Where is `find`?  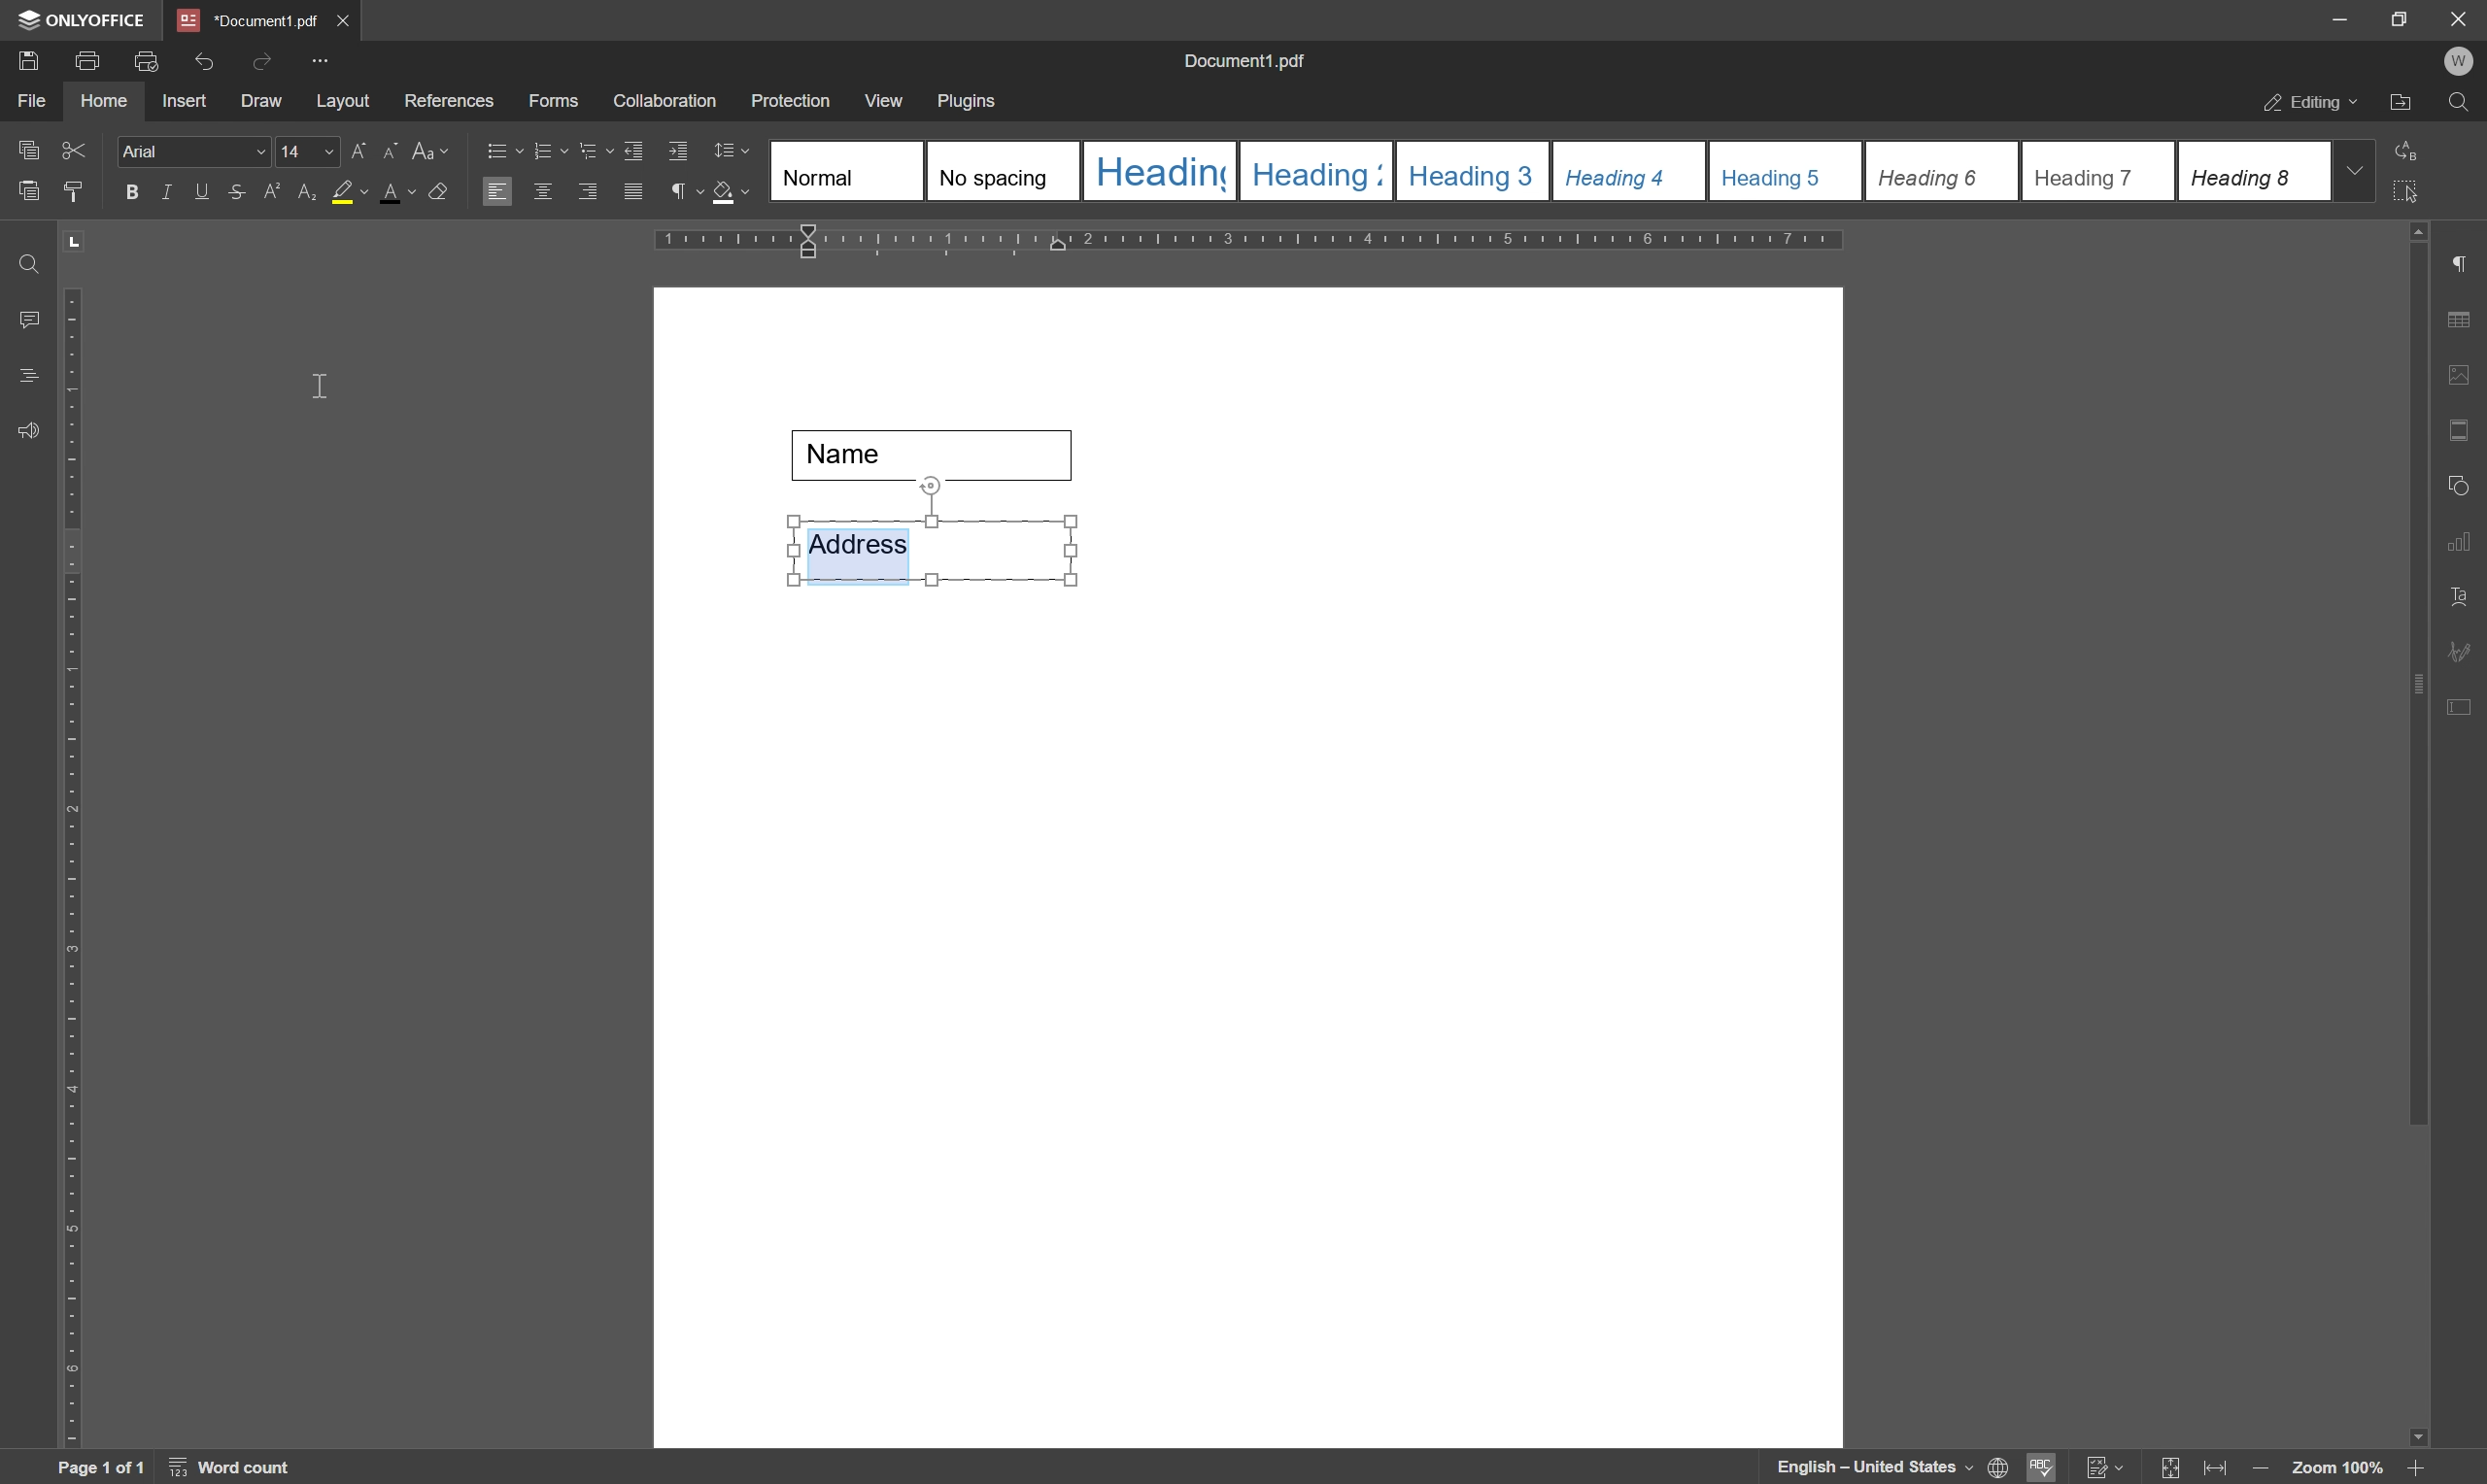
find is located at coordinates (2464, 107).